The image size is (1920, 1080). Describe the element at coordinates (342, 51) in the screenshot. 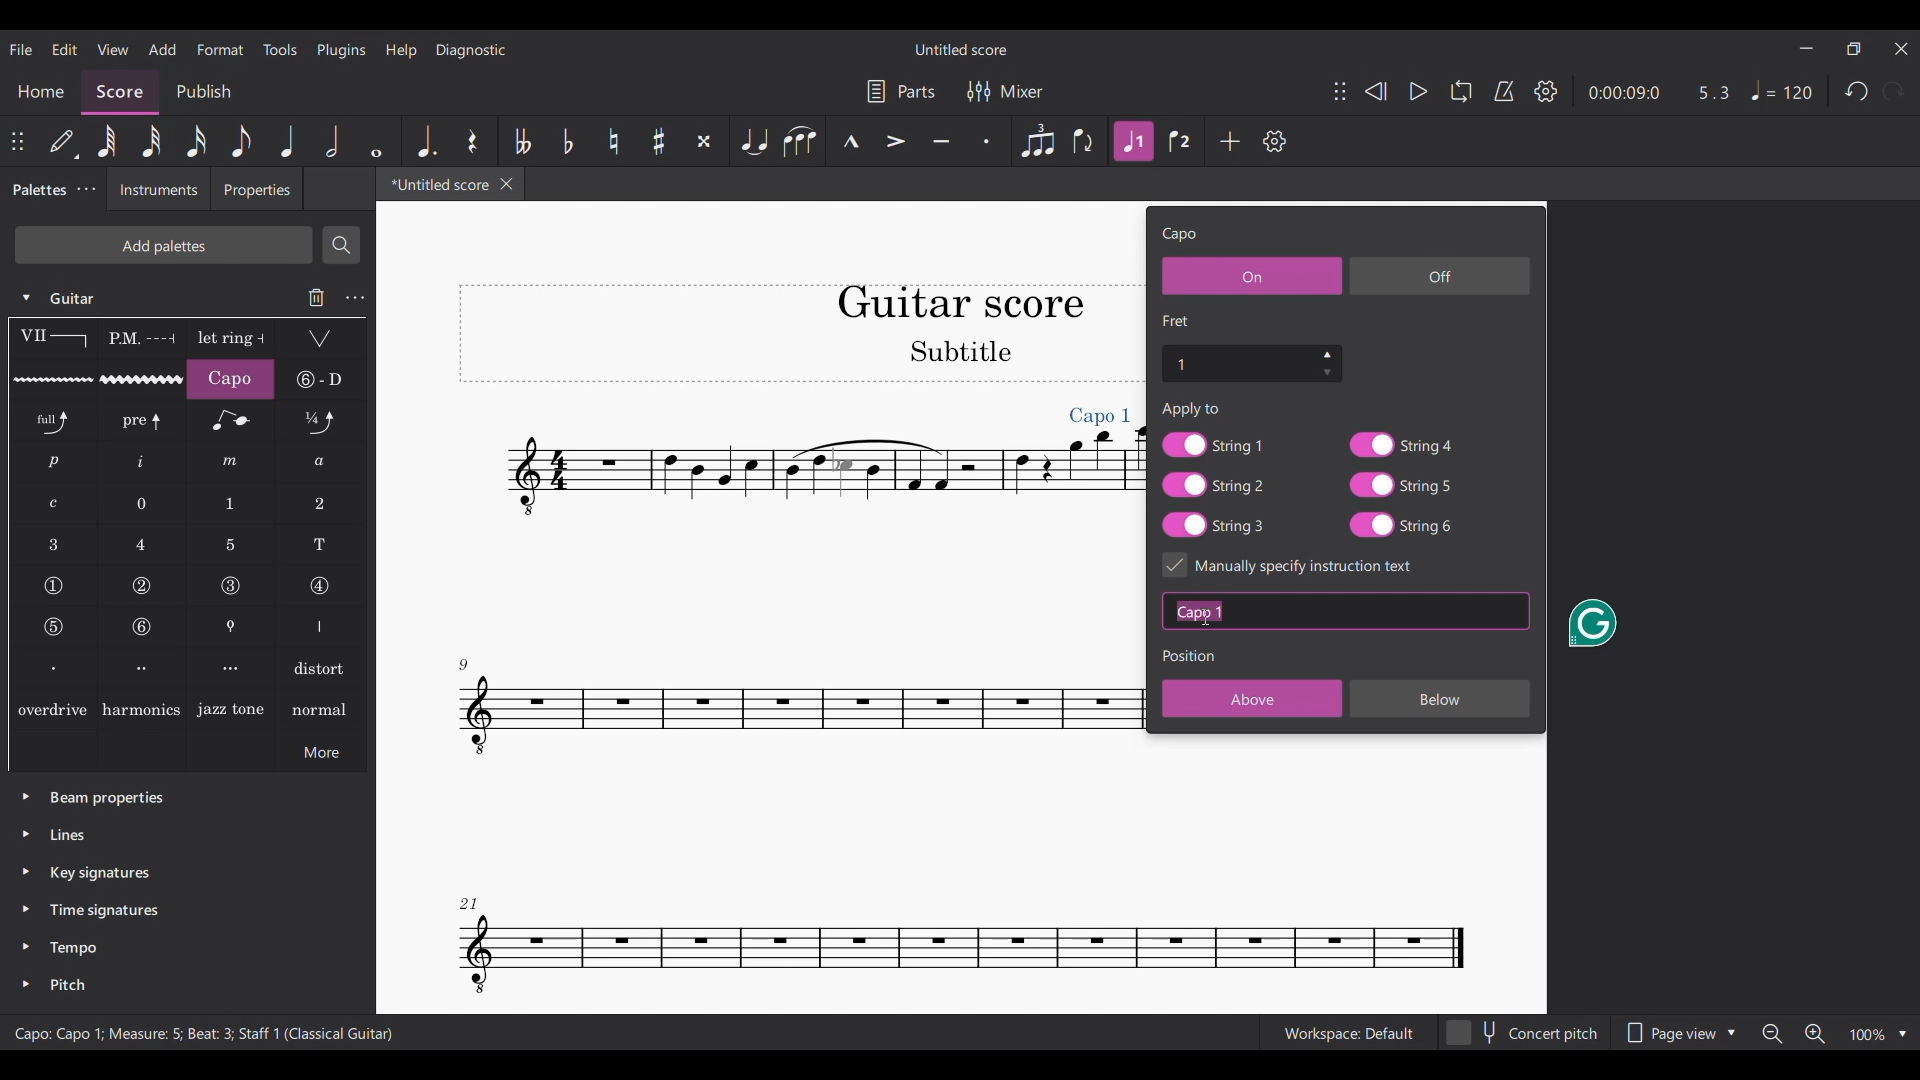

I see `Plugins menu` at that location.